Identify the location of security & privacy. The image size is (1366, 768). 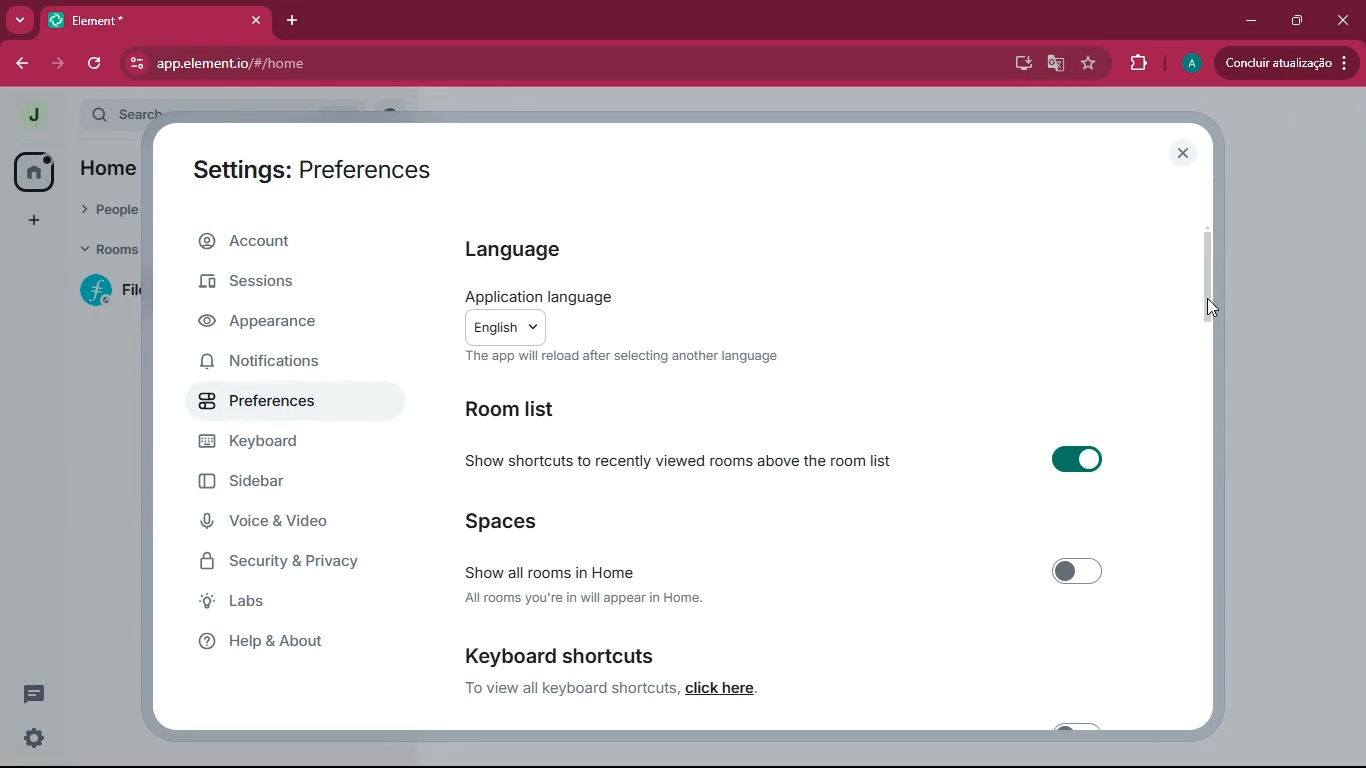
(287, 562).